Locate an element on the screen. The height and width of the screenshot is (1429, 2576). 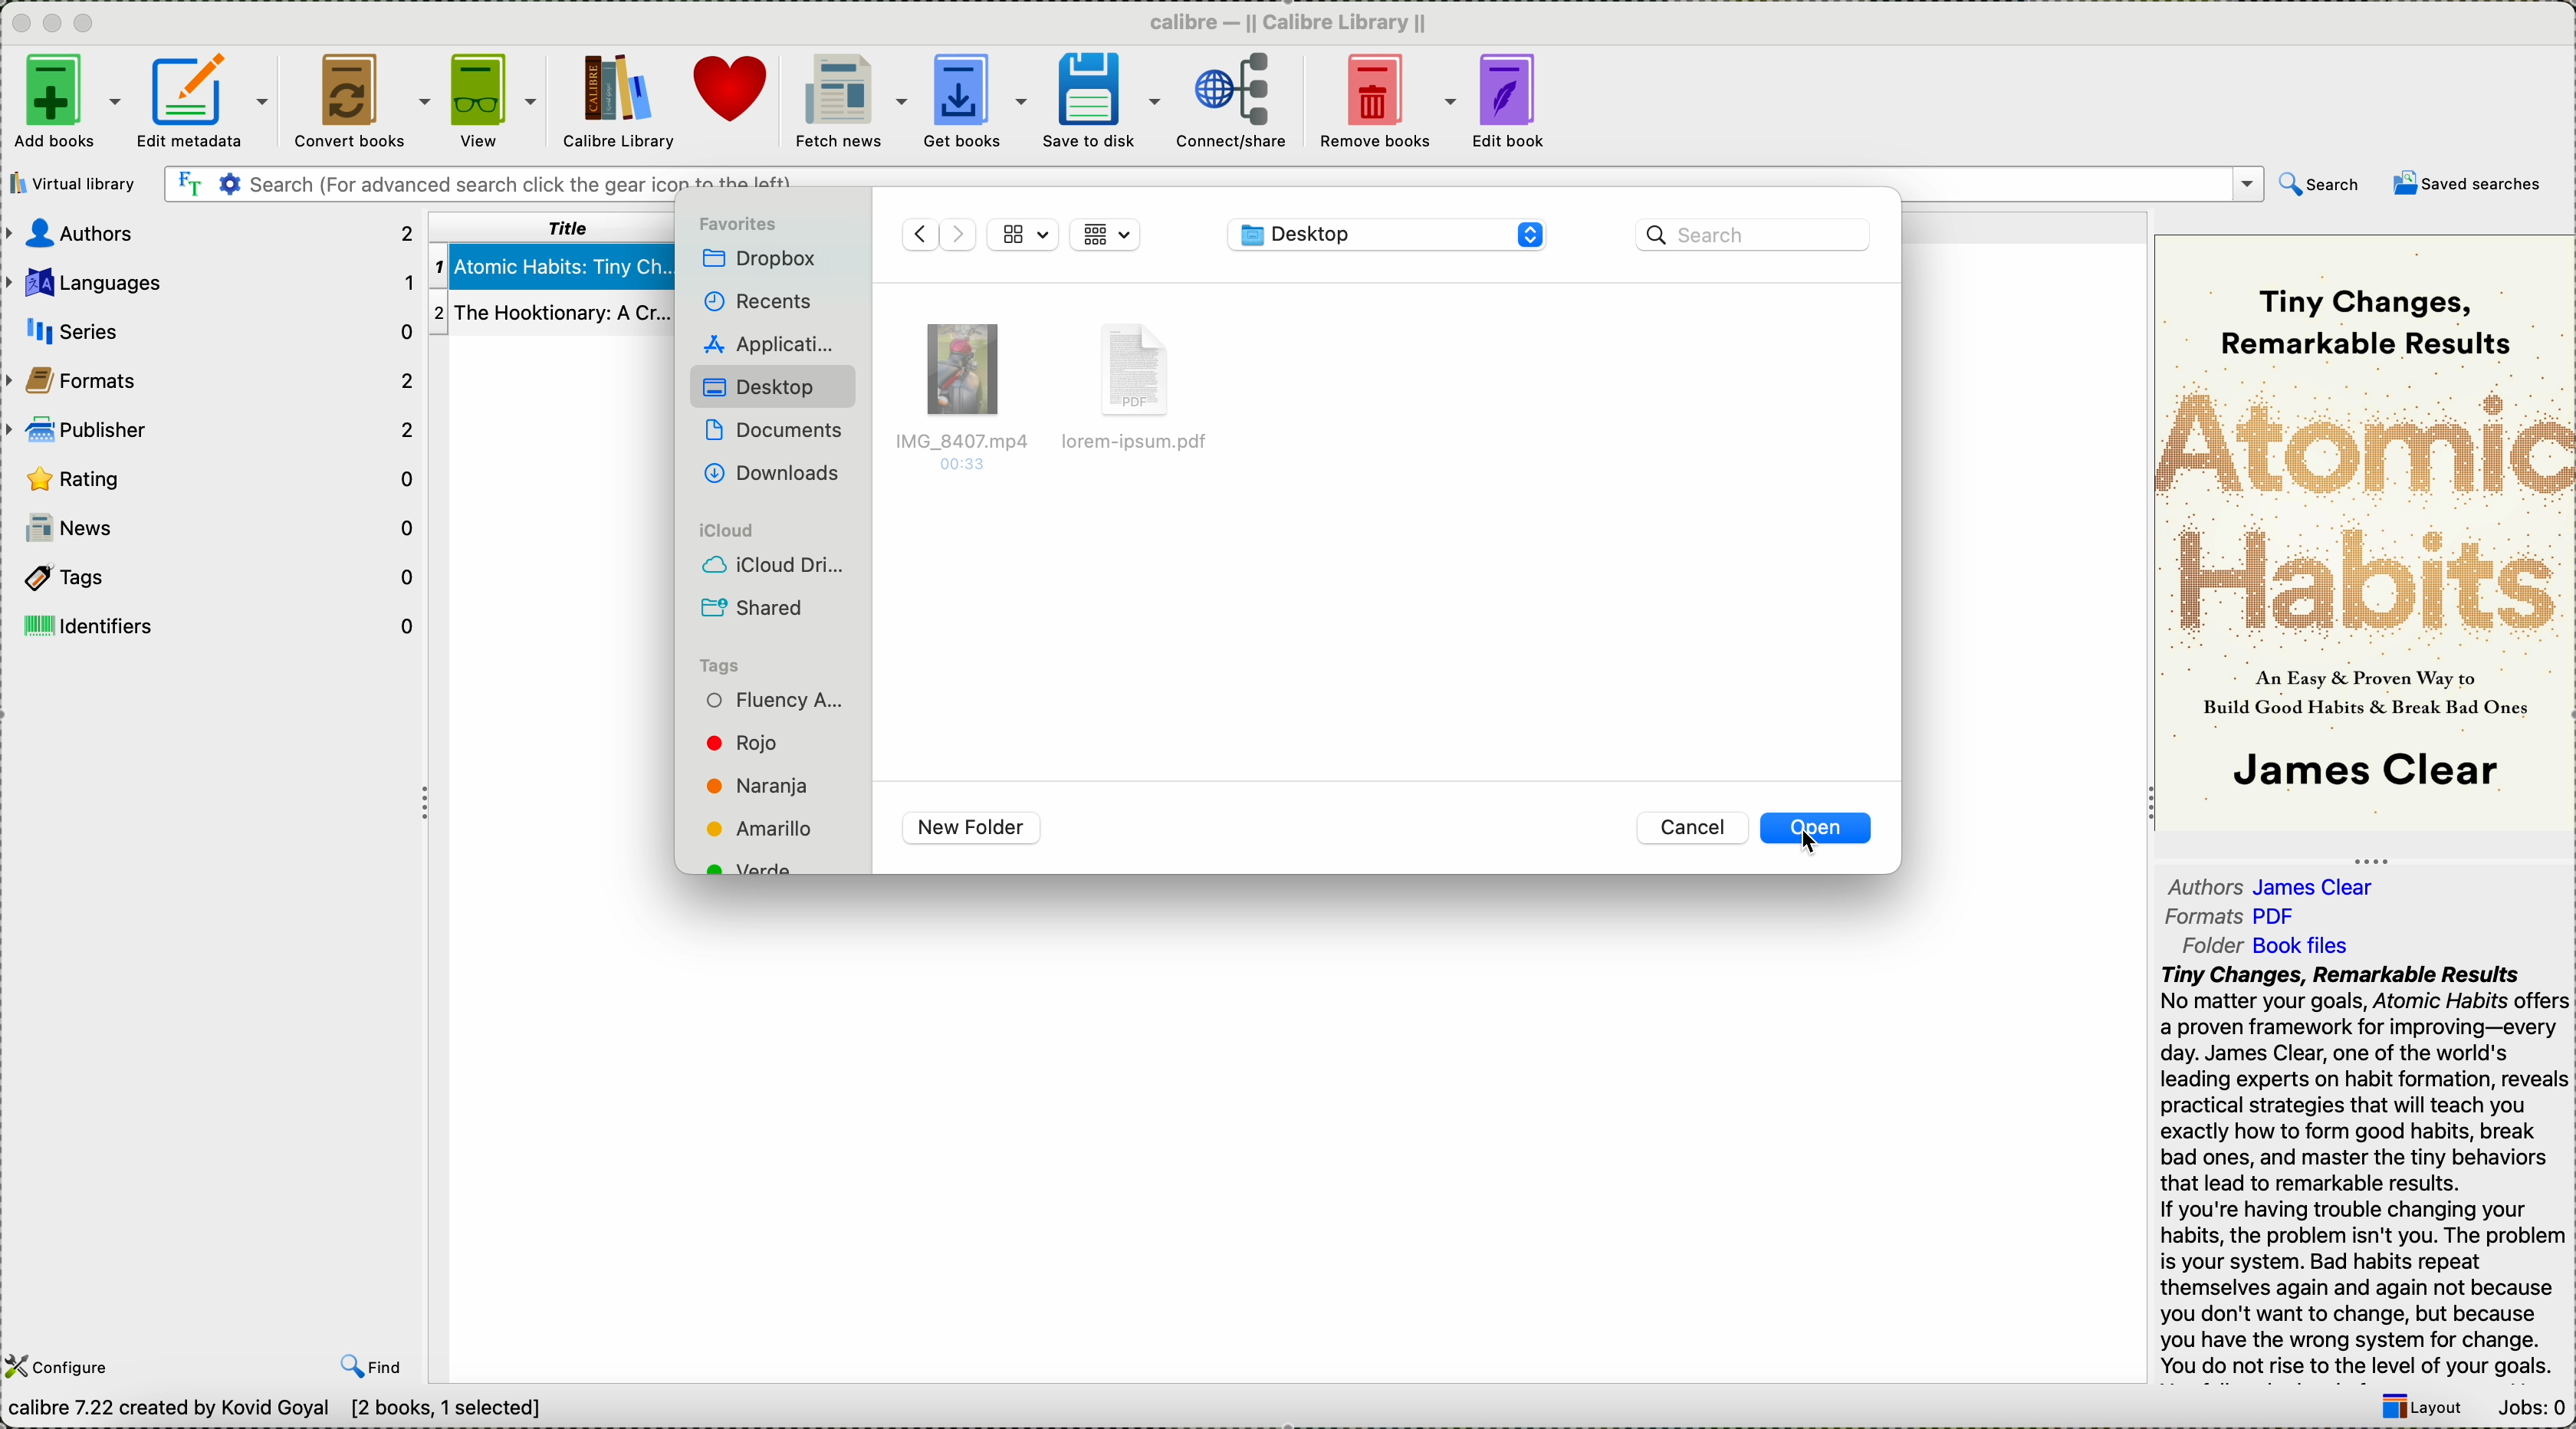
languages is located at coordinates (211, 281).